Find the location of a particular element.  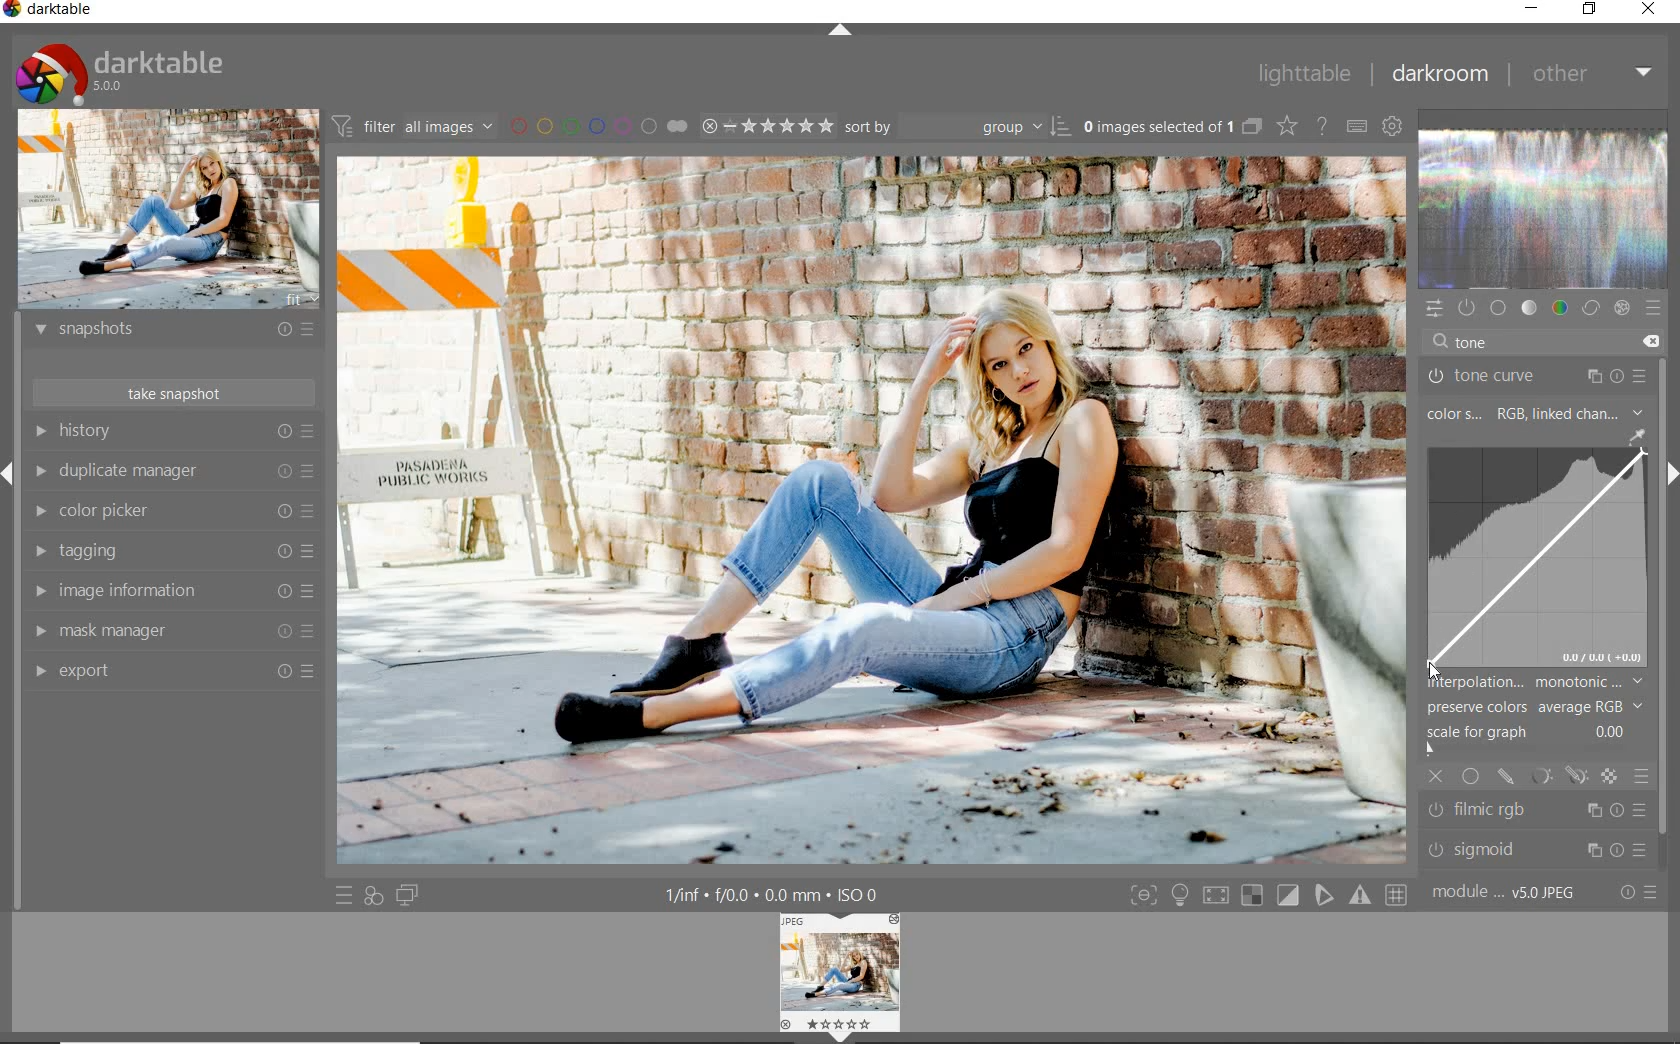

export is located at coordinates (169, 670).